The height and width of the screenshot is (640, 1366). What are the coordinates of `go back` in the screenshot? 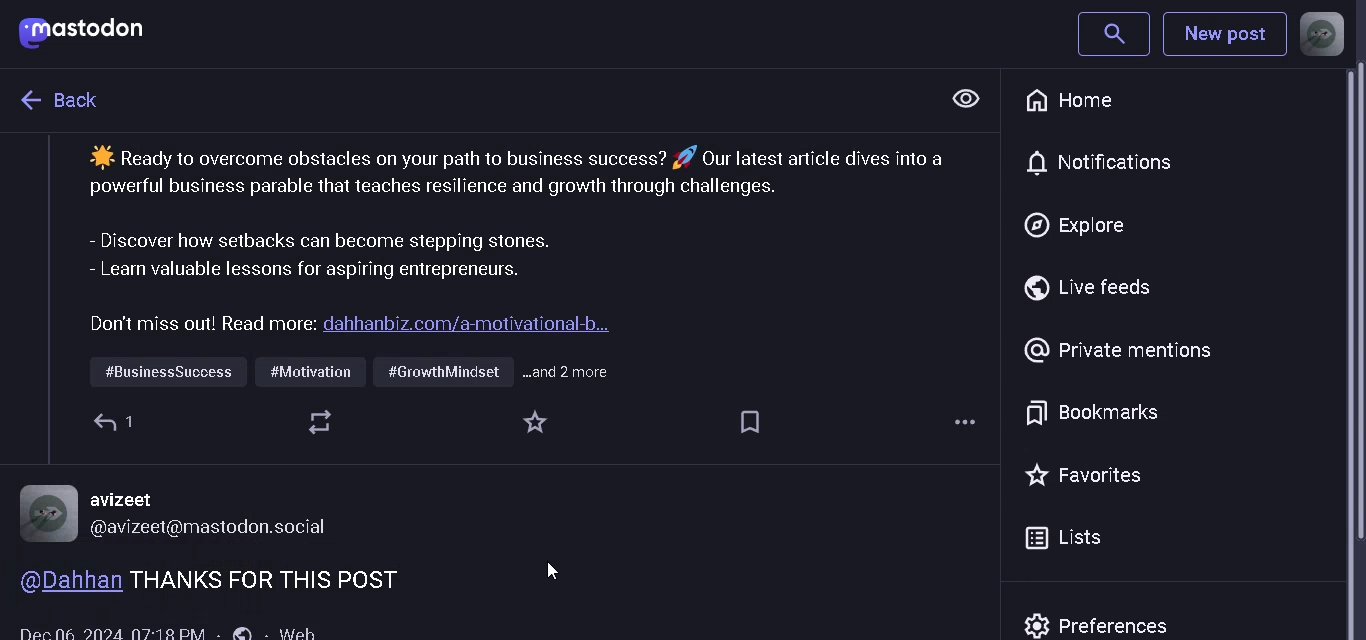 It's located at (28, 103).